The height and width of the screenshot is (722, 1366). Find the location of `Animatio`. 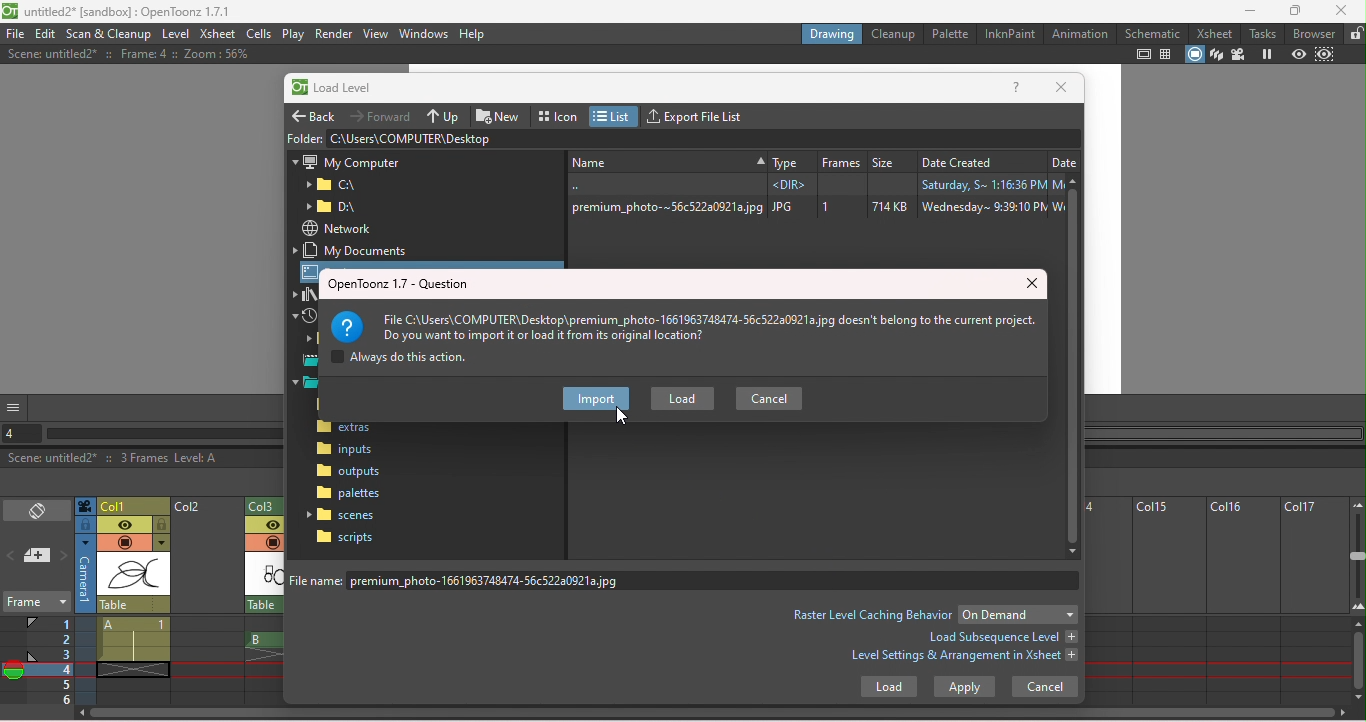

Animatio is located at coordinates (1079, 33).